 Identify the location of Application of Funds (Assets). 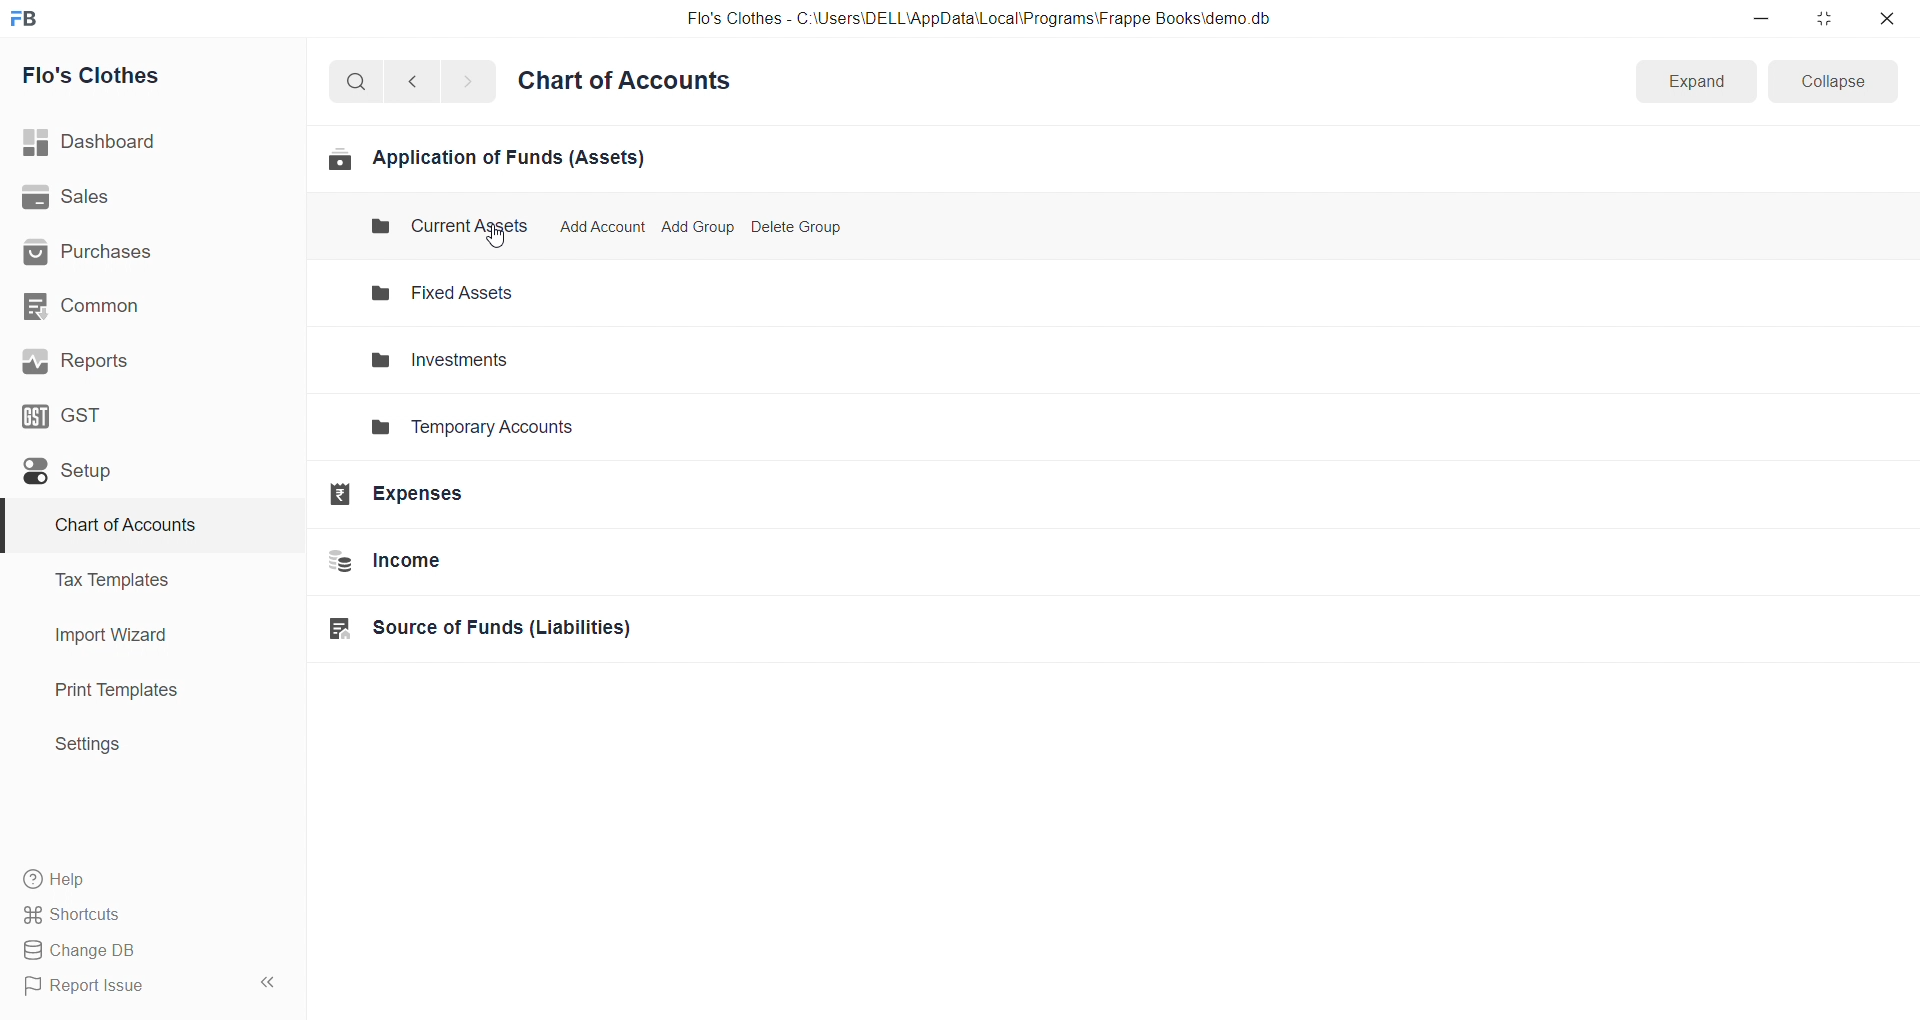
(487, 158).